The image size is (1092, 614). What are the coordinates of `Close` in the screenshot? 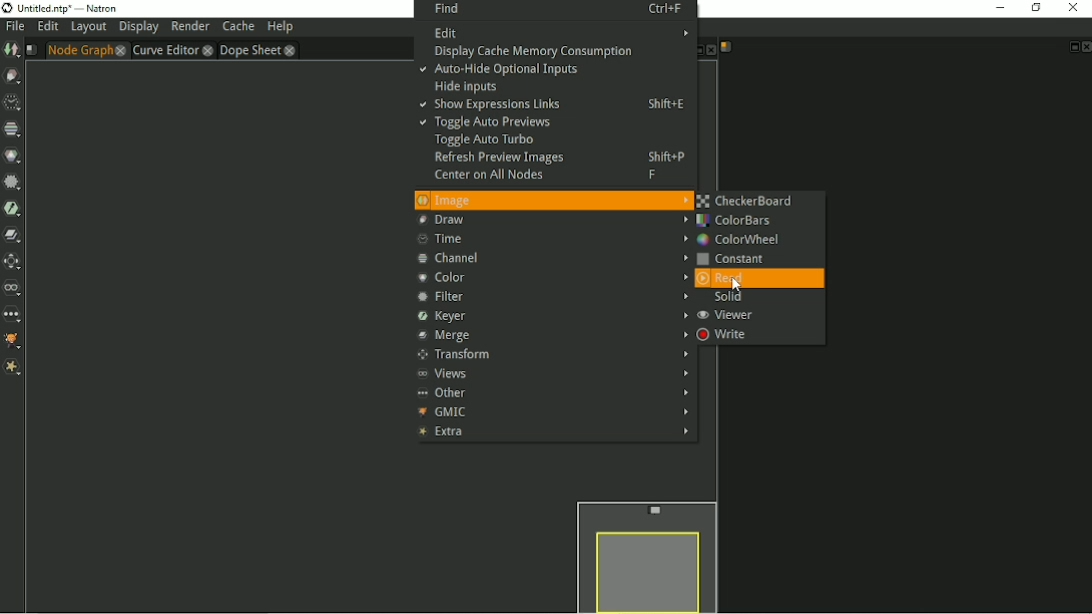 It's located at (1085, 47).